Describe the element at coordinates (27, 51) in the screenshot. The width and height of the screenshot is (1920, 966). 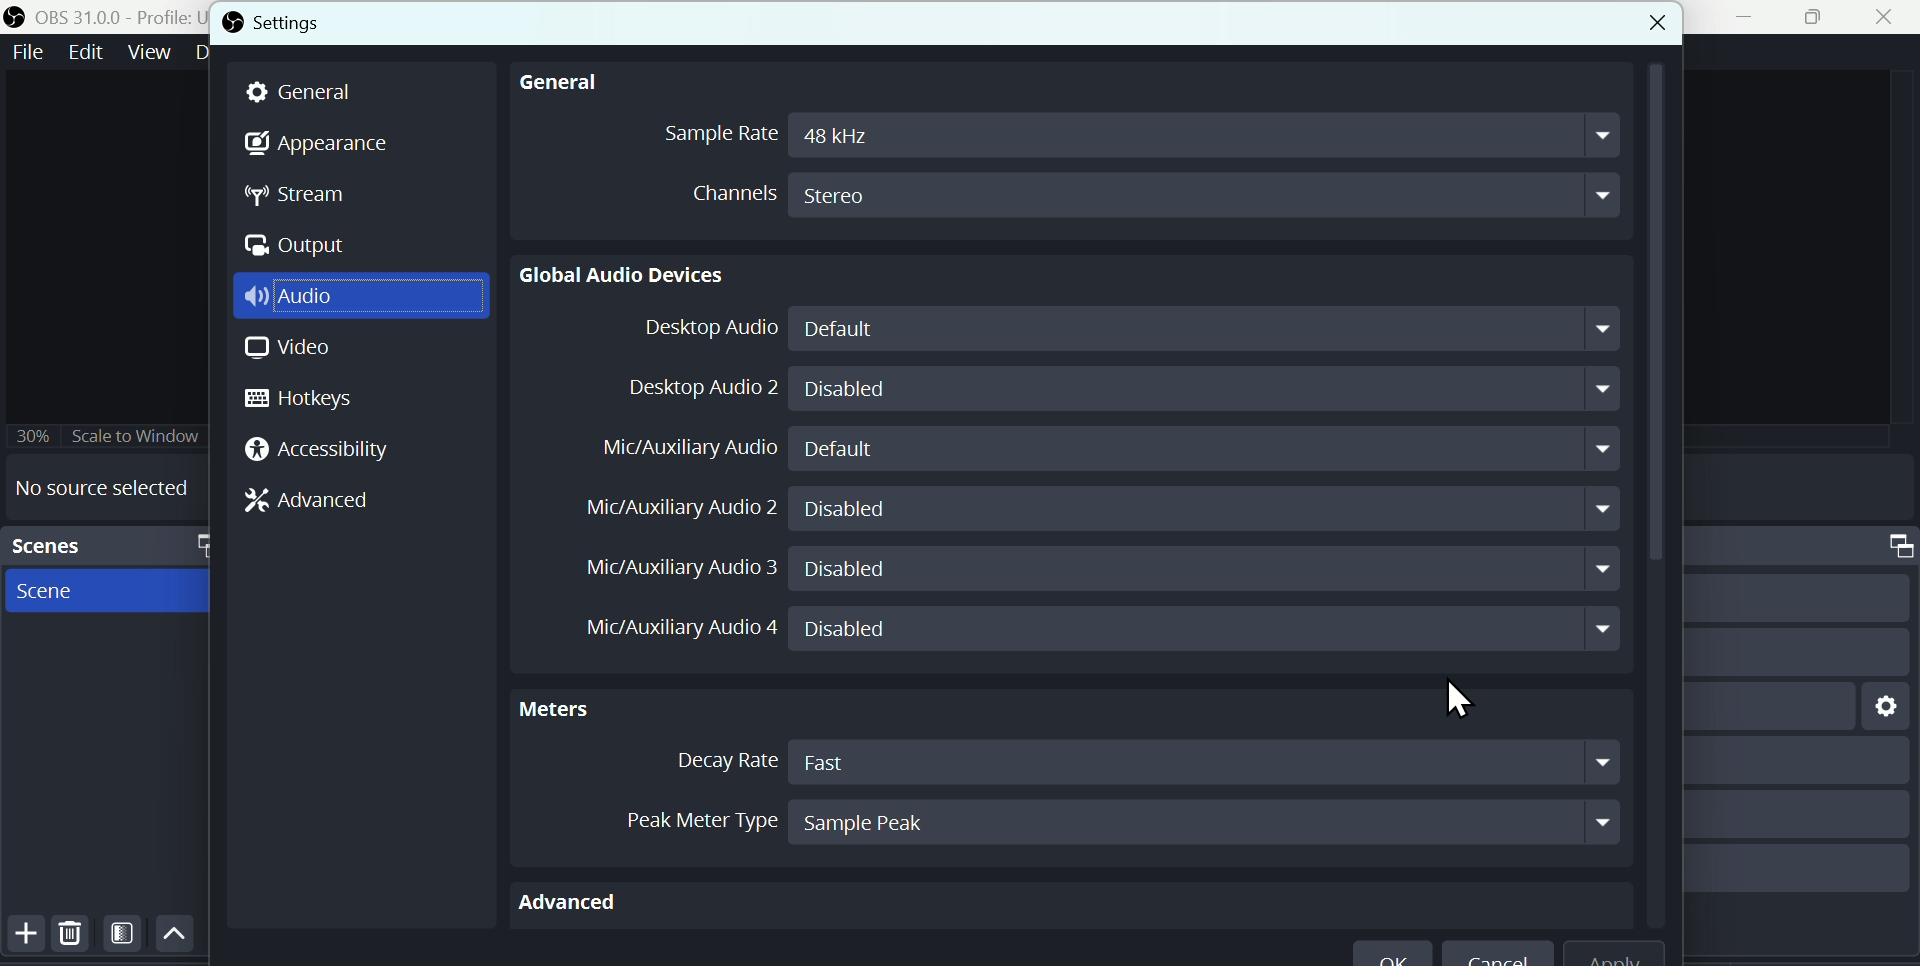
I see `File` at that location.